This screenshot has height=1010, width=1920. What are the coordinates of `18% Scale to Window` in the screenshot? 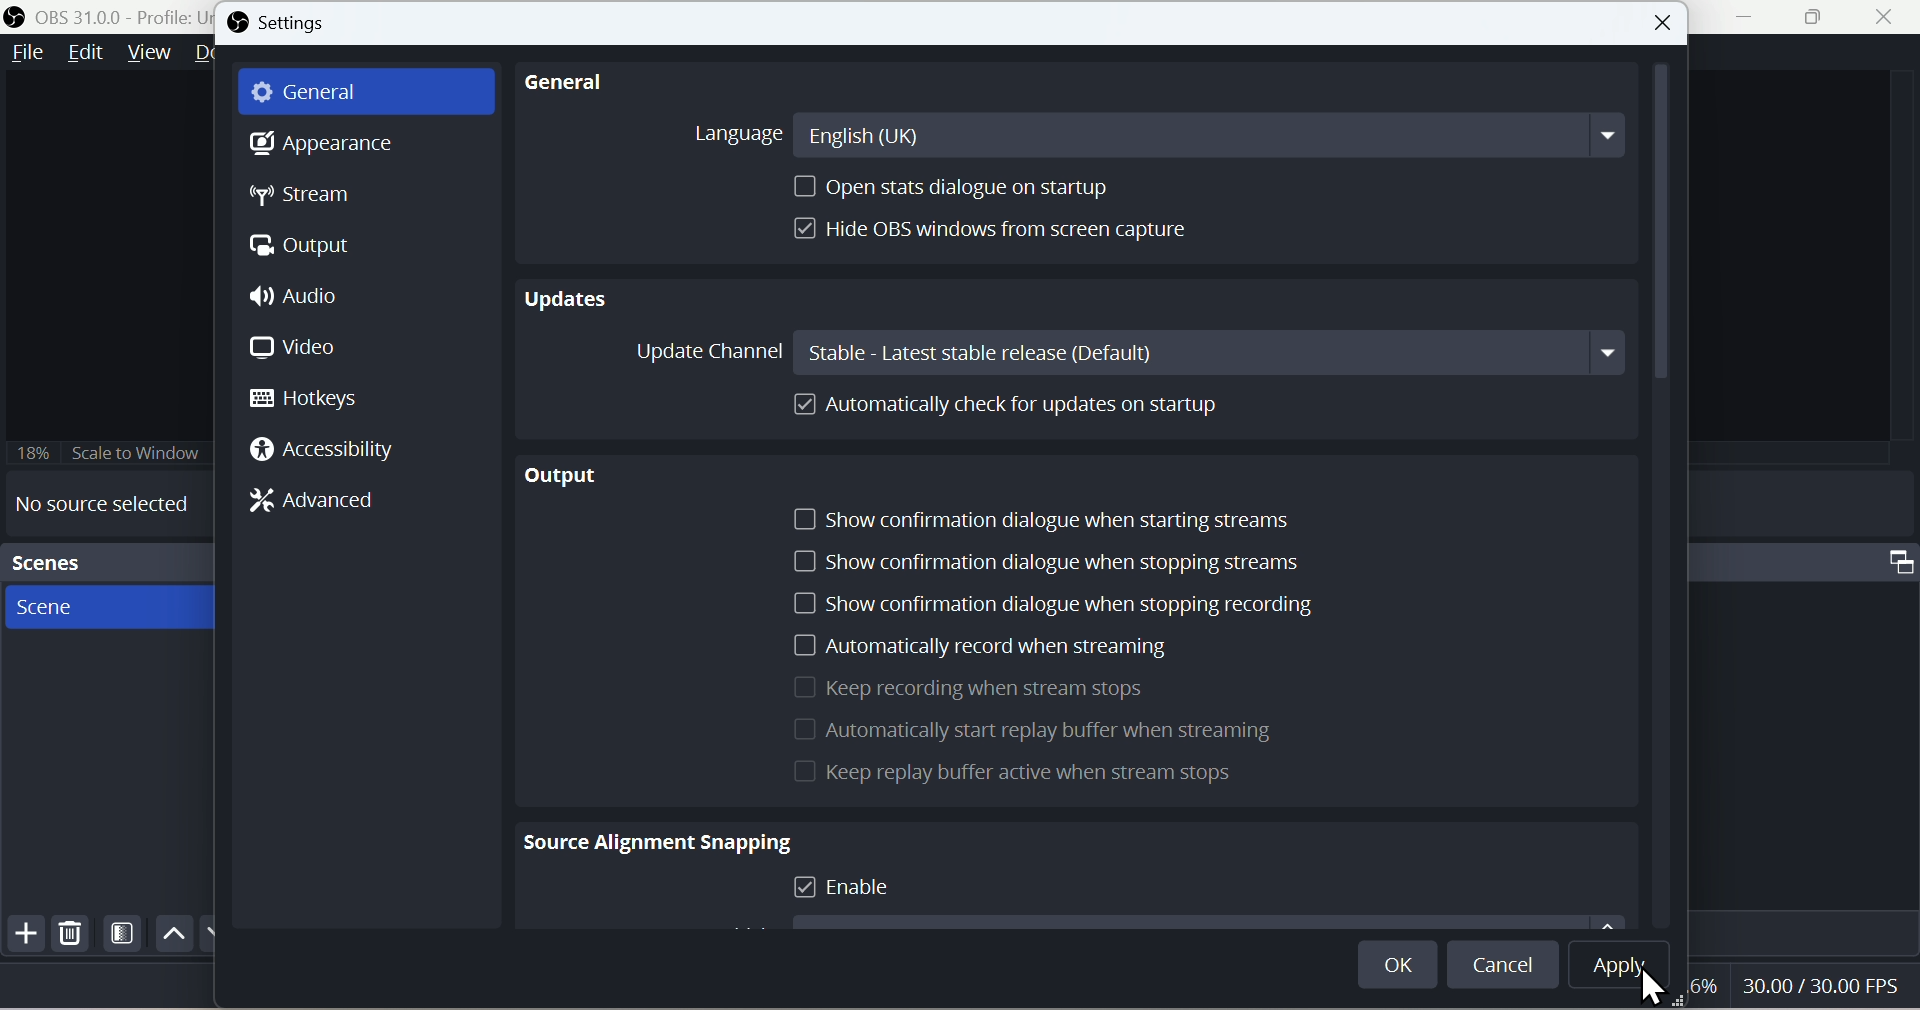 It's located at (142, 451).